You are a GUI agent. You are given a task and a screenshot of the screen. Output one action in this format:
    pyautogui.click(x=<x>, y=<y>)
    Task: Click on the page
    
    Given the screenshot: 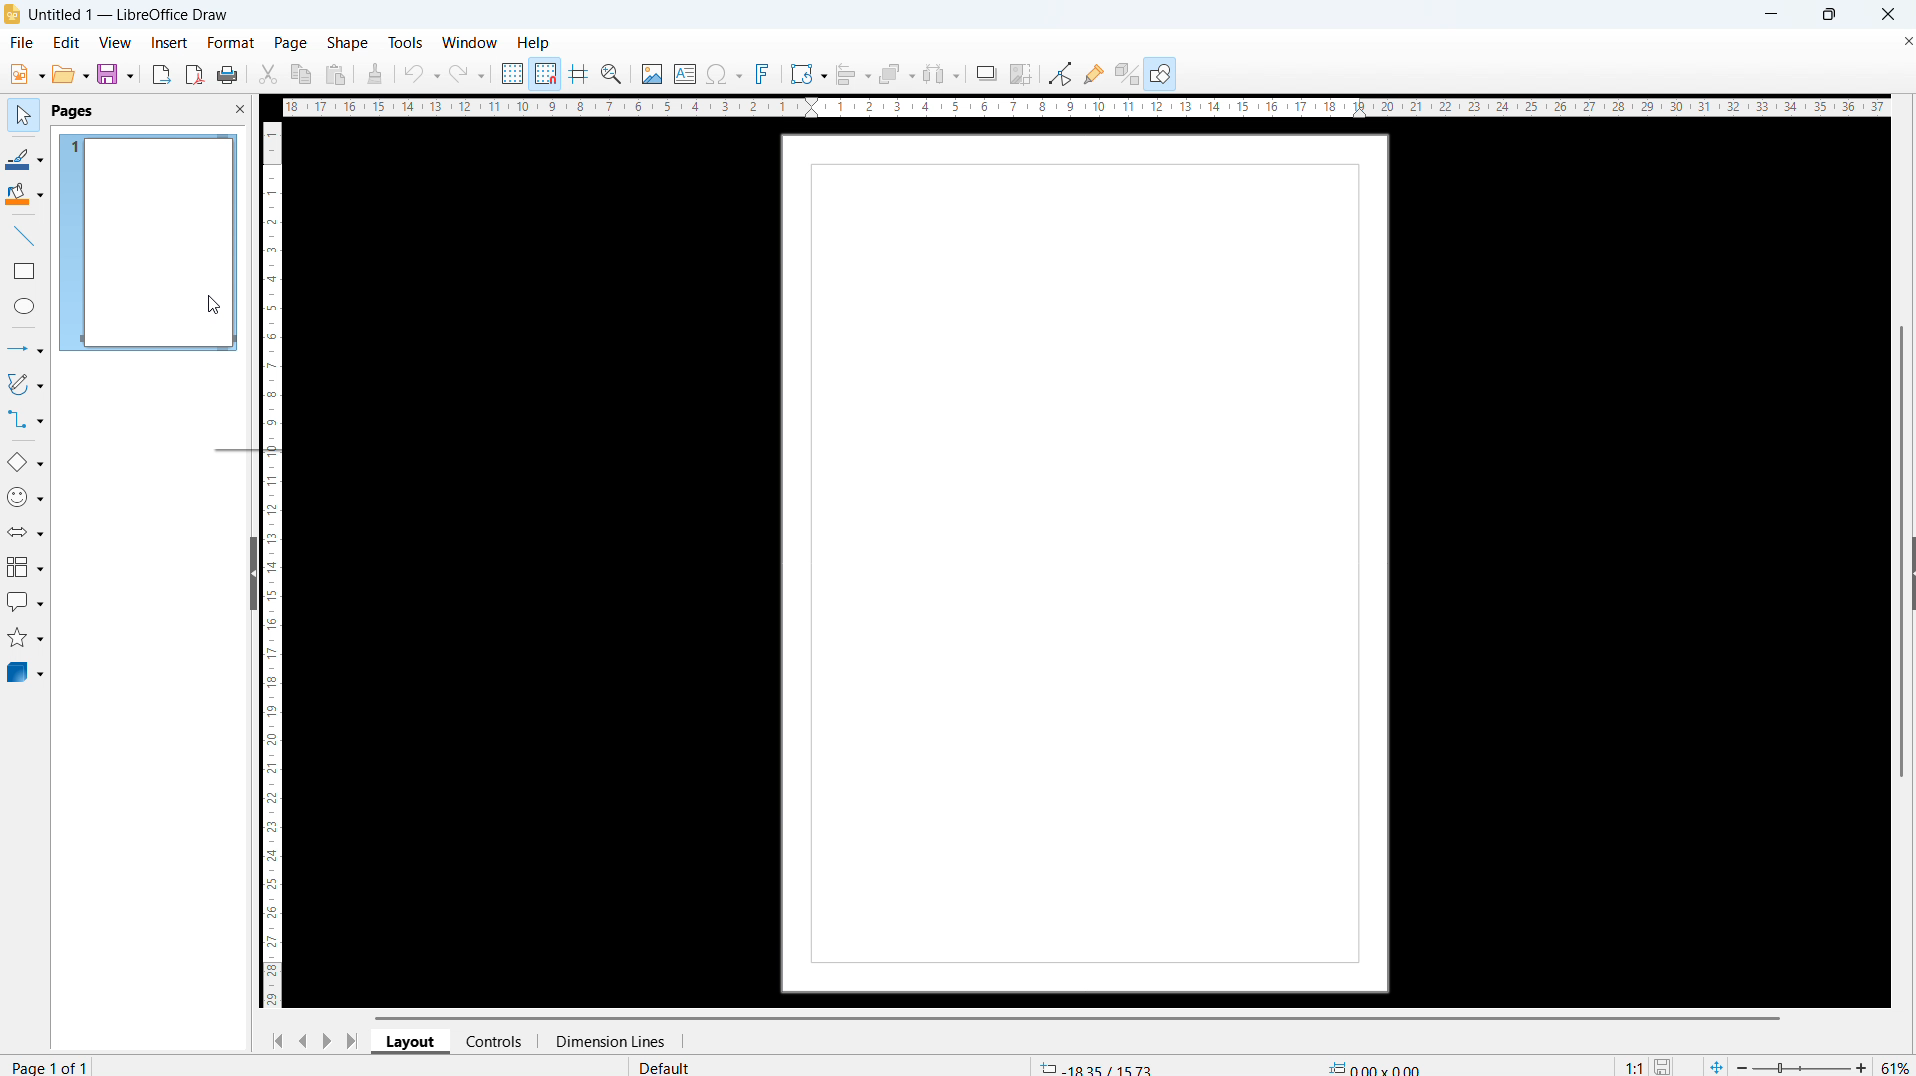 What is the action you would take?
    pyautogui.click(x=1085, y=563)
    